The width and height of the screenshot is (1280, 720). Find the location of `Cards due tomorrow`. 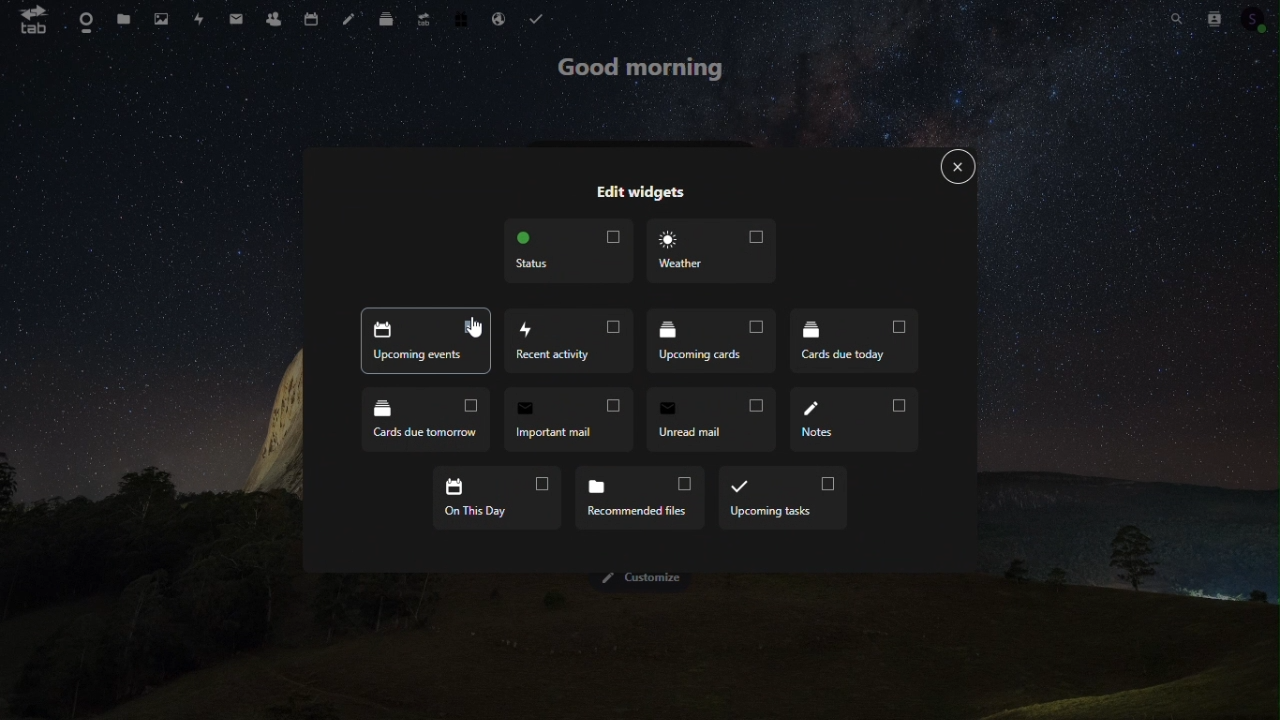

Cards due tomorrow is located at coordinates (426, 422).